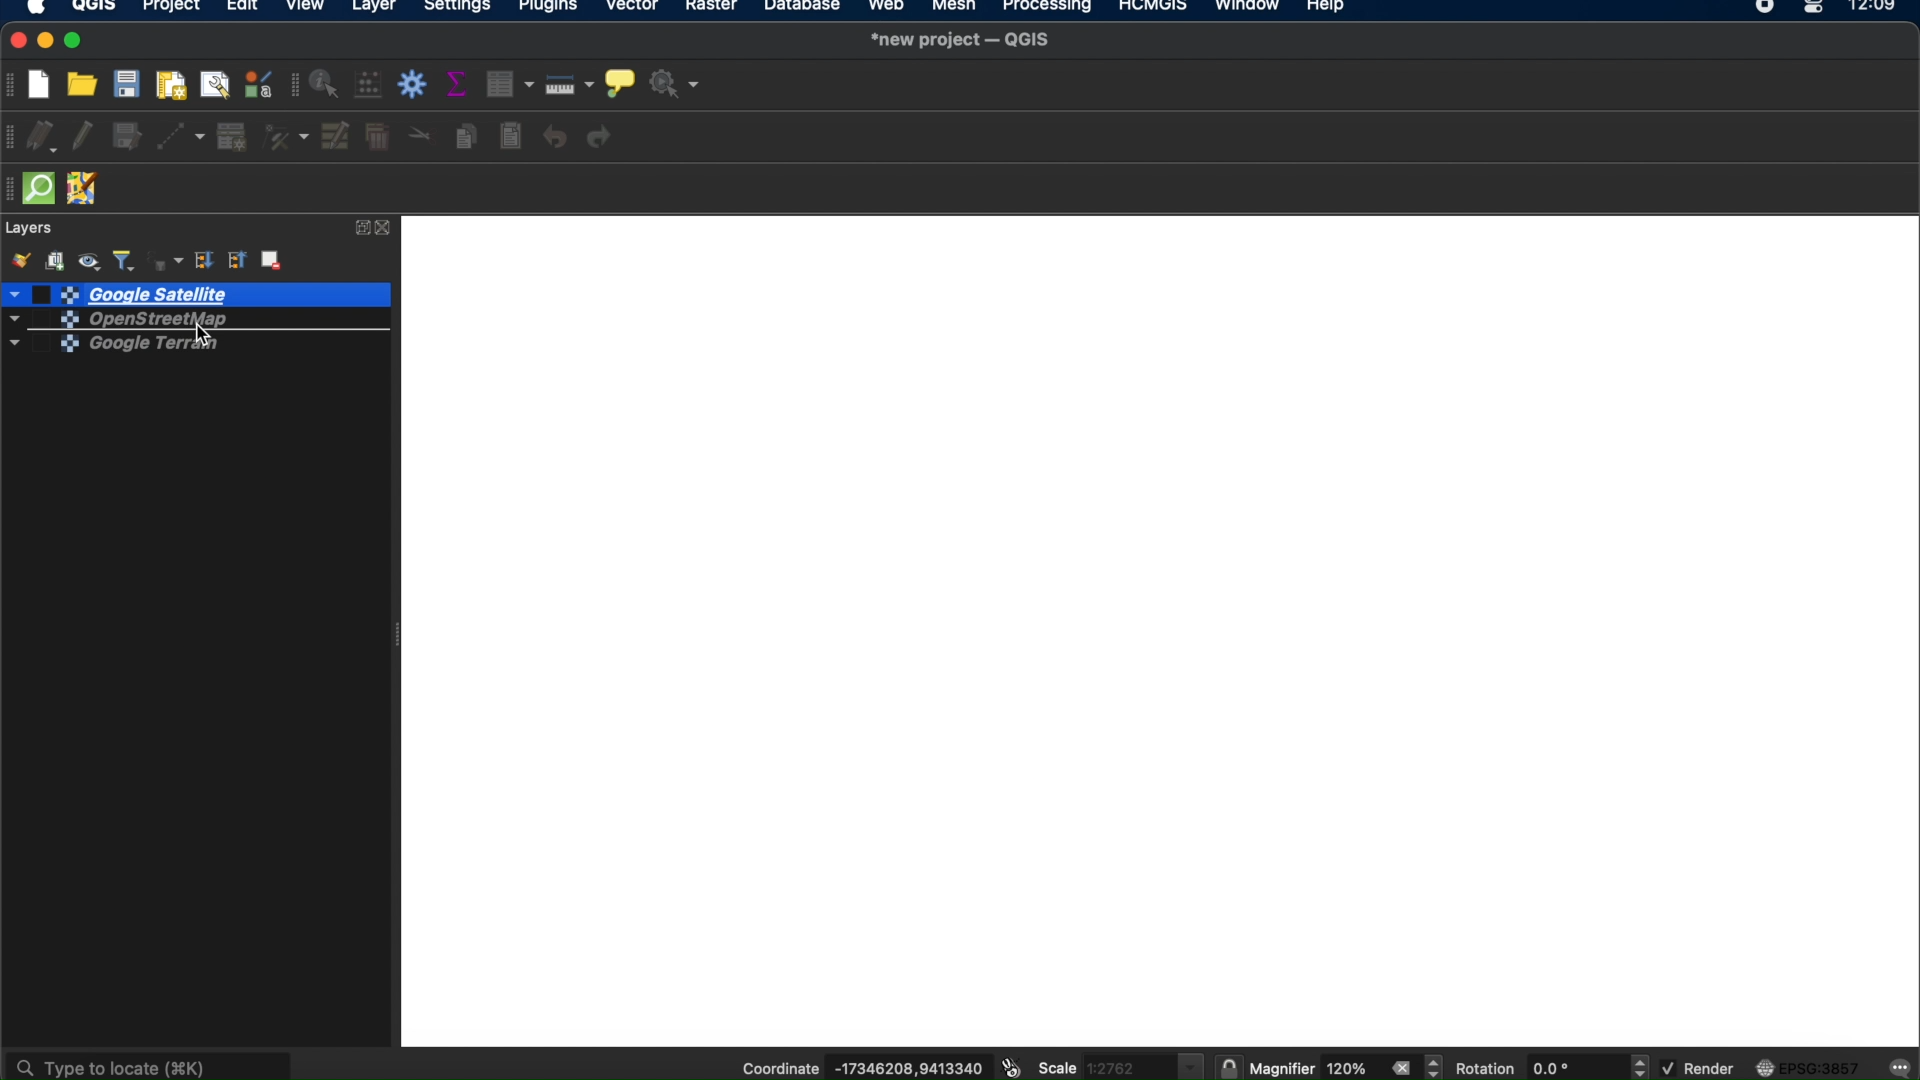 Image resolution: width=1920 pixels, height=1080 pixels. Describe the element at coordinates (128, 84) in the screenshot. I see `save project t` at that location.